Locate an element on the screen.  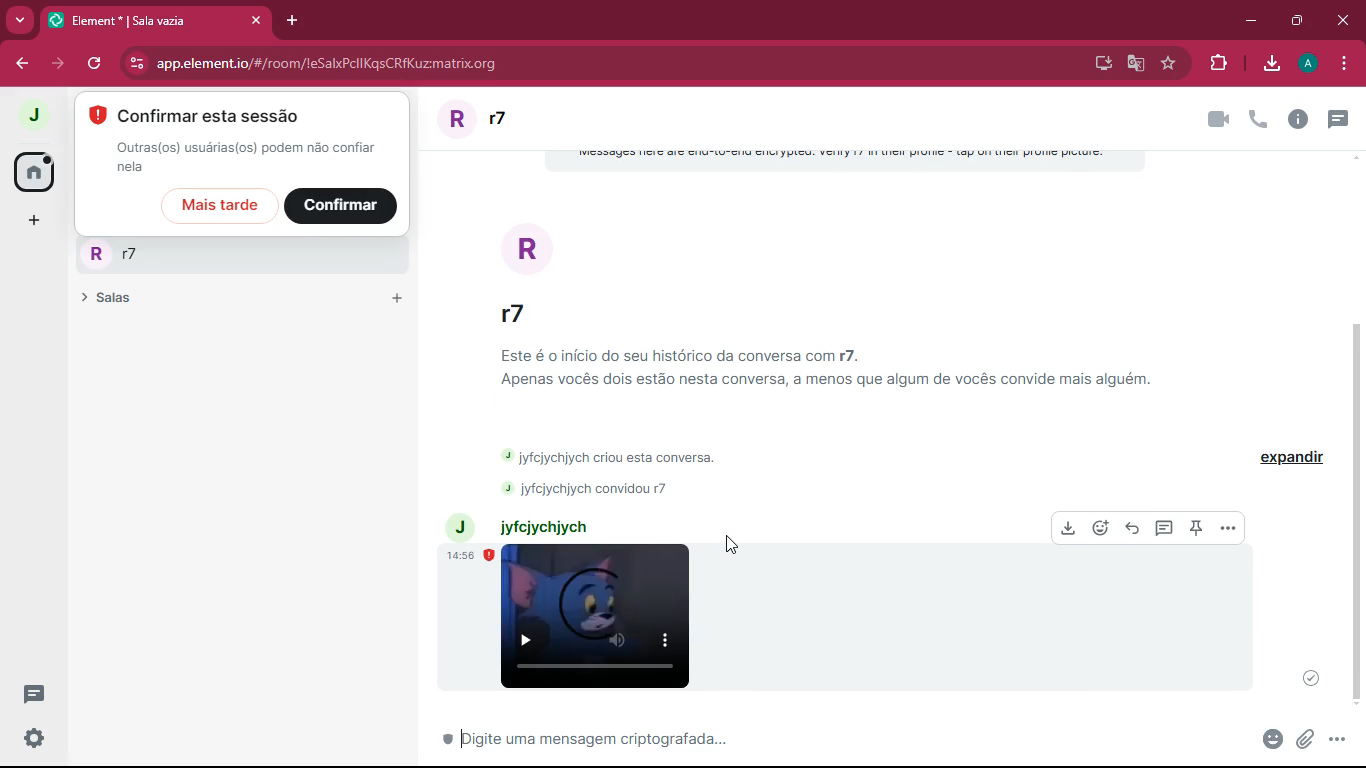
close is located at coordinates (1342, 20).